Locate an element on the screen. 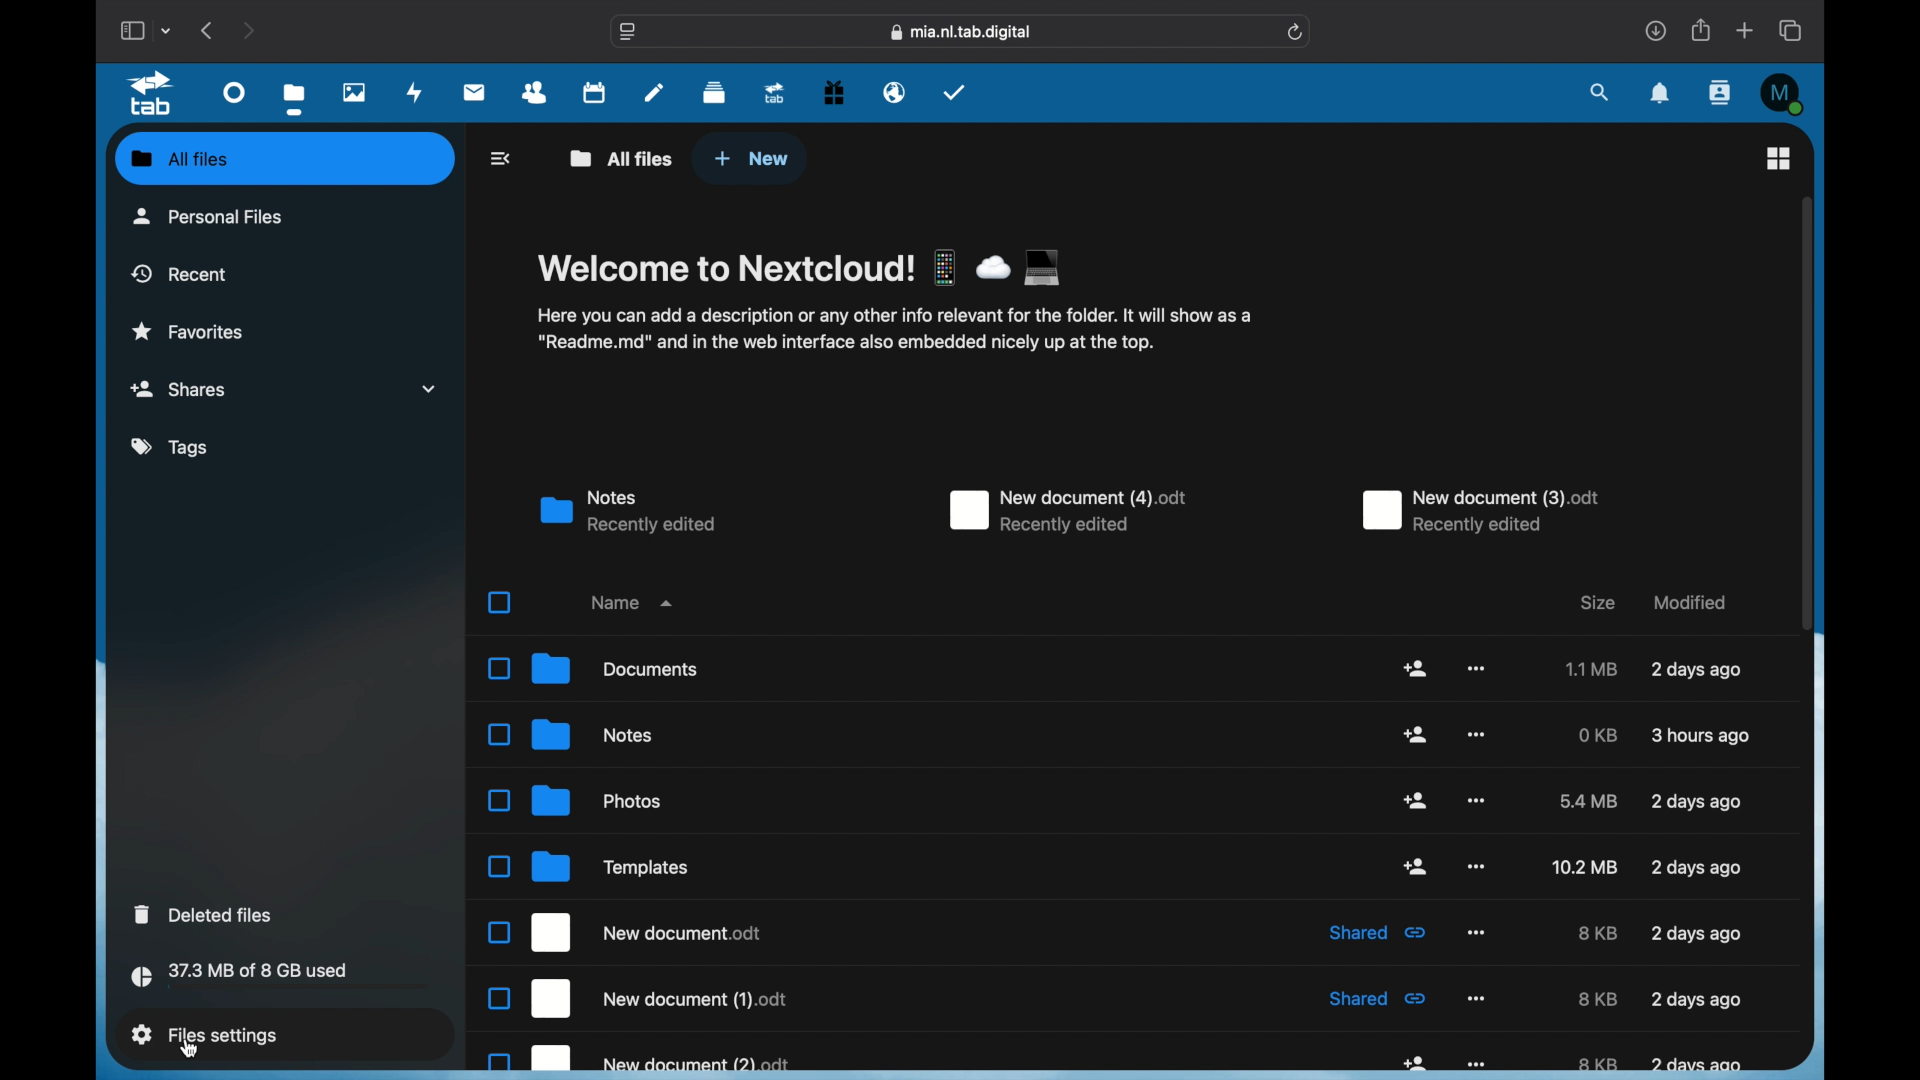  downloads is located at coordinates (1656, 30).